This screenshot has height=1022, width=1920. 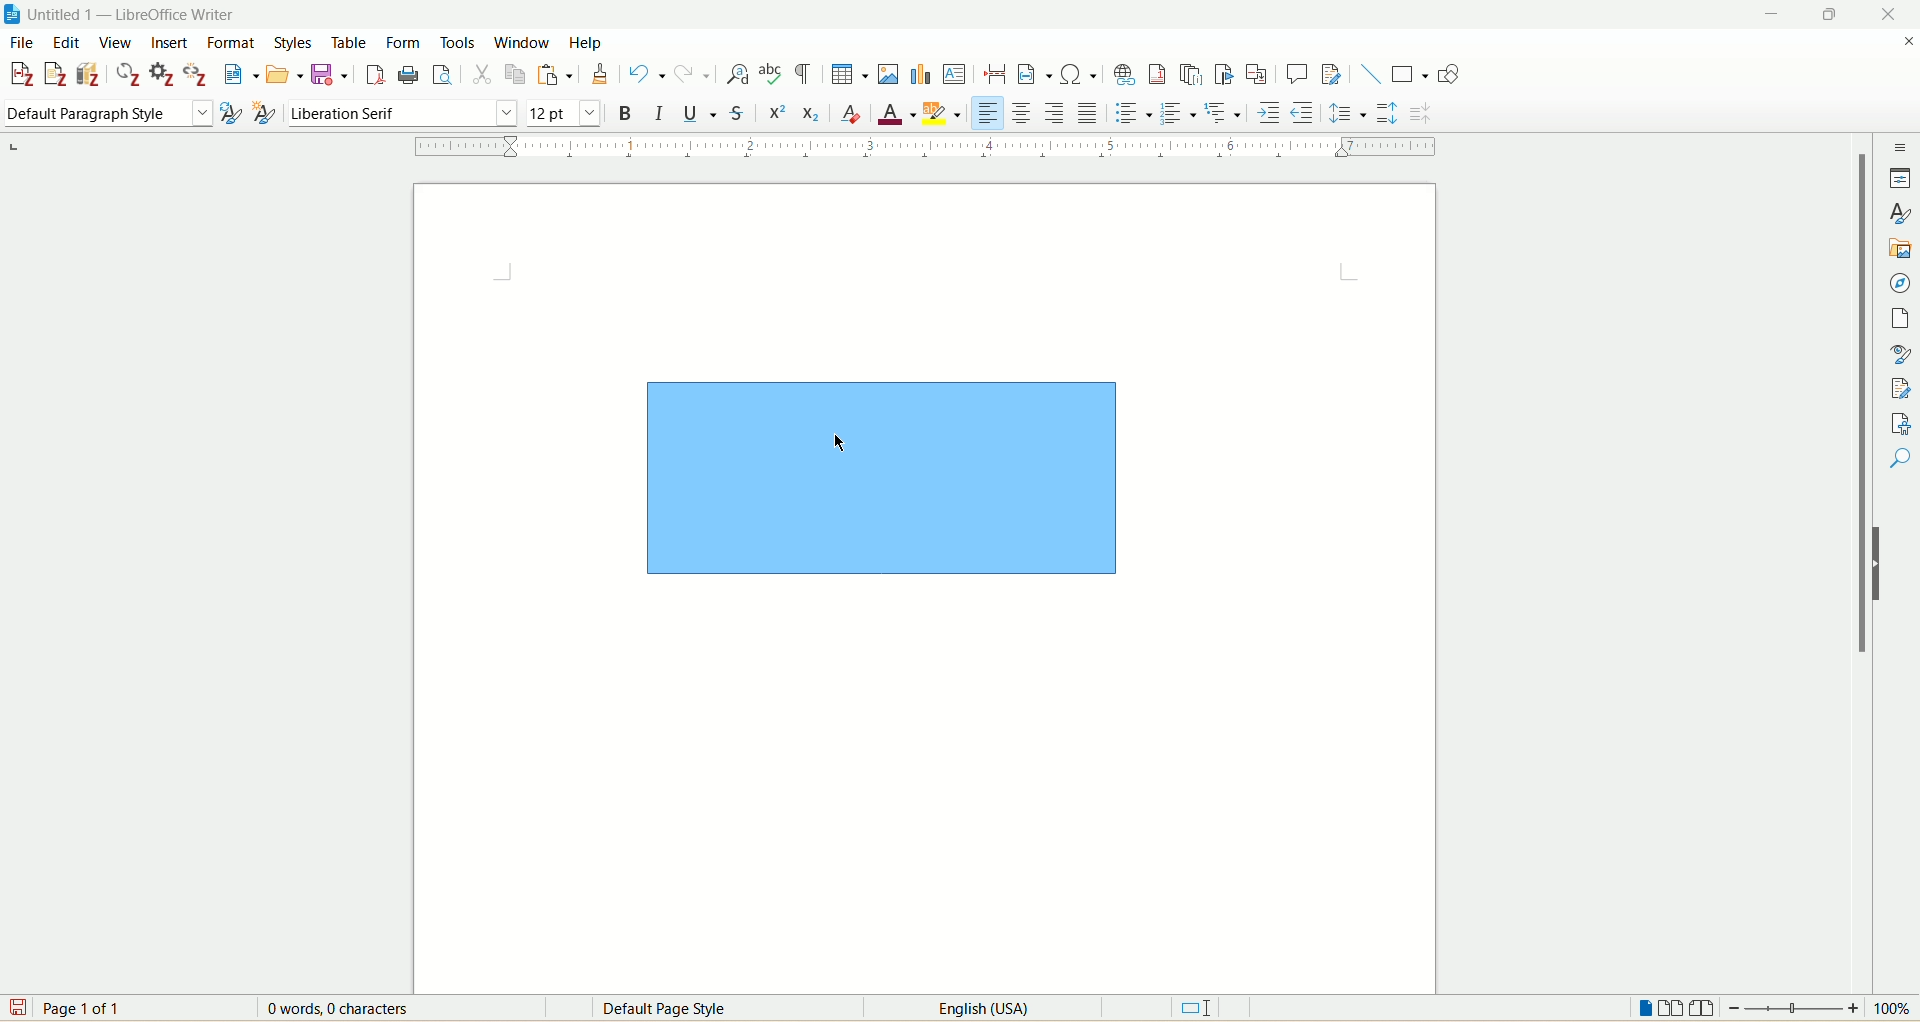 What do you see at coordinates (1193, 75) in the screenshot?
I see `insert endnote` at bounding box center [1193, 75].